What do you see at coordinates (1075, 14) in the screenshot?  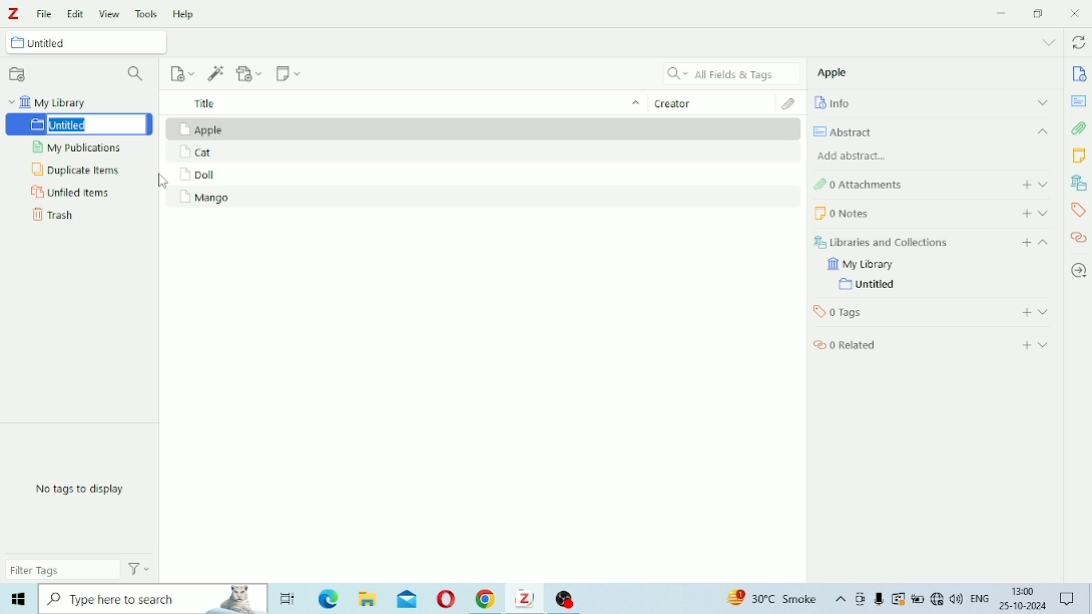 I see `Close` at bounding box center [1075, 14].